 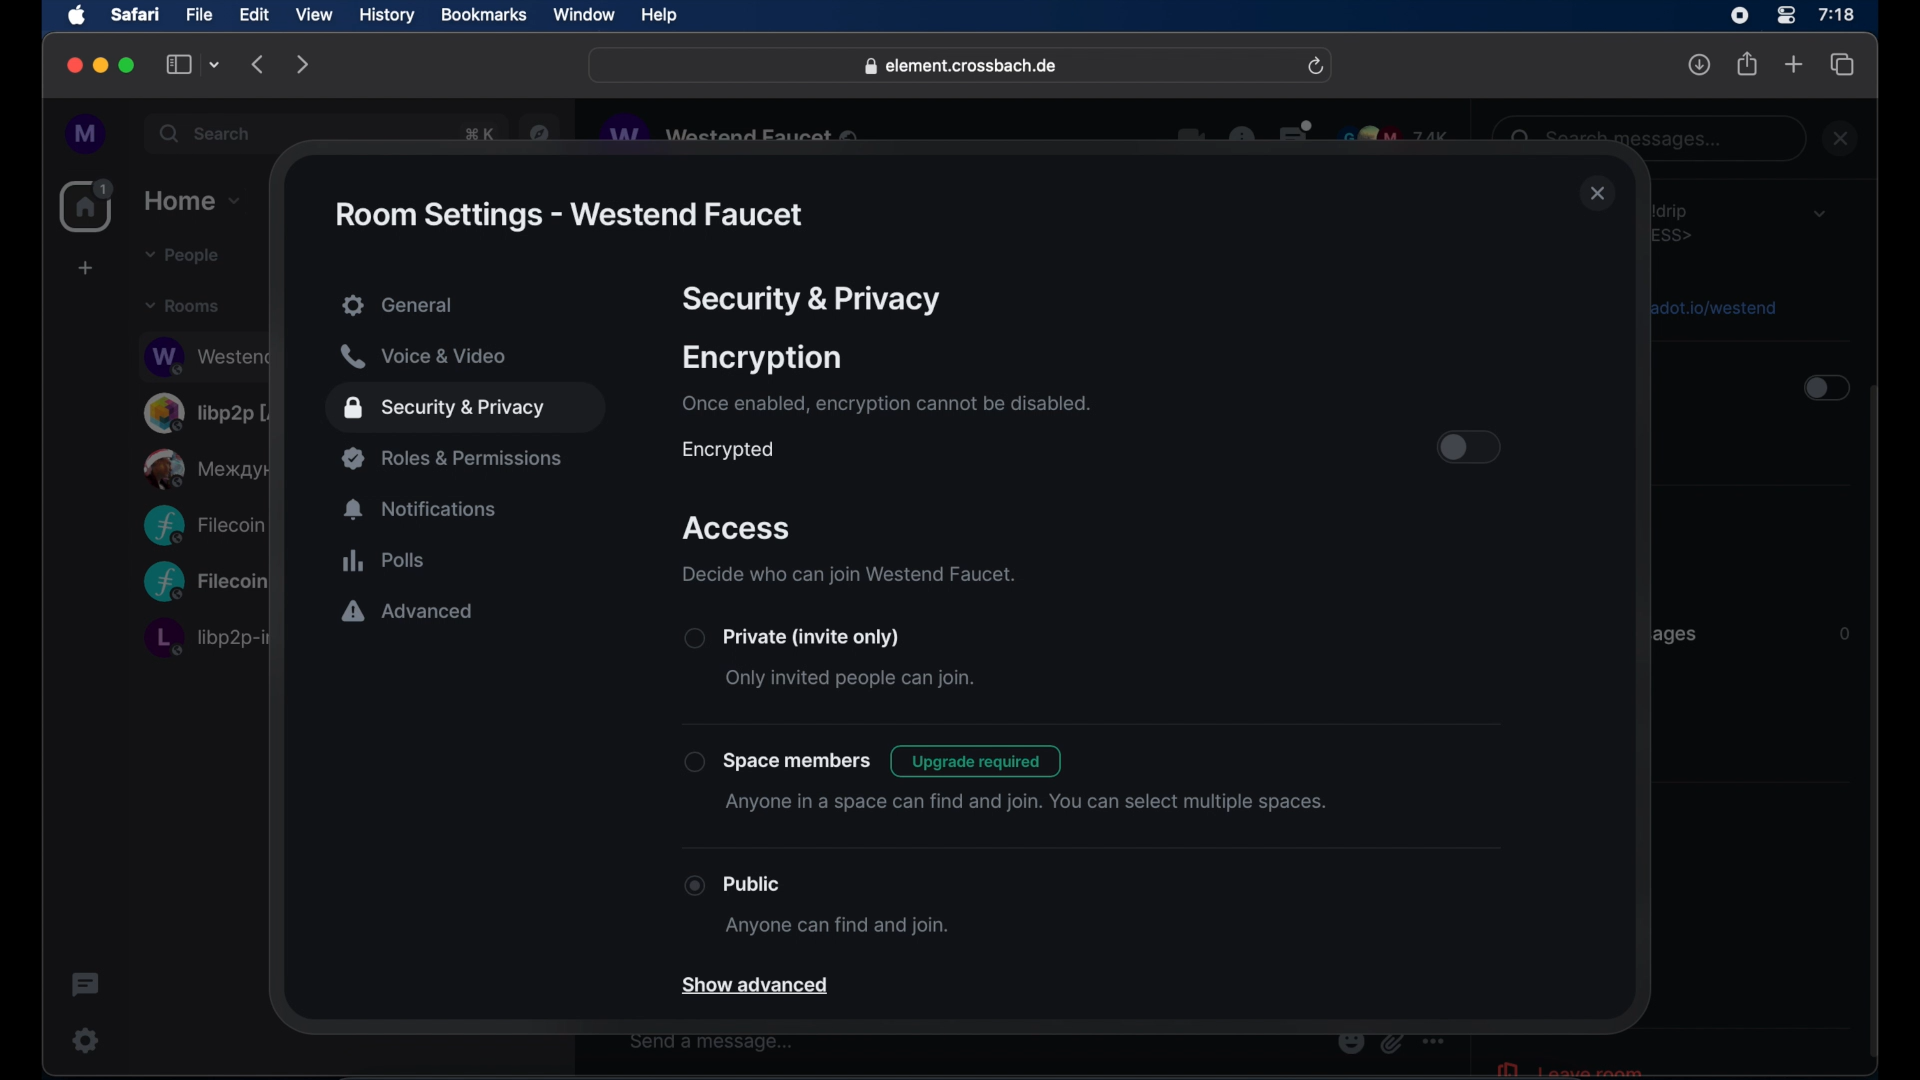 I want to click on obscure, so click(x=203, y=525).